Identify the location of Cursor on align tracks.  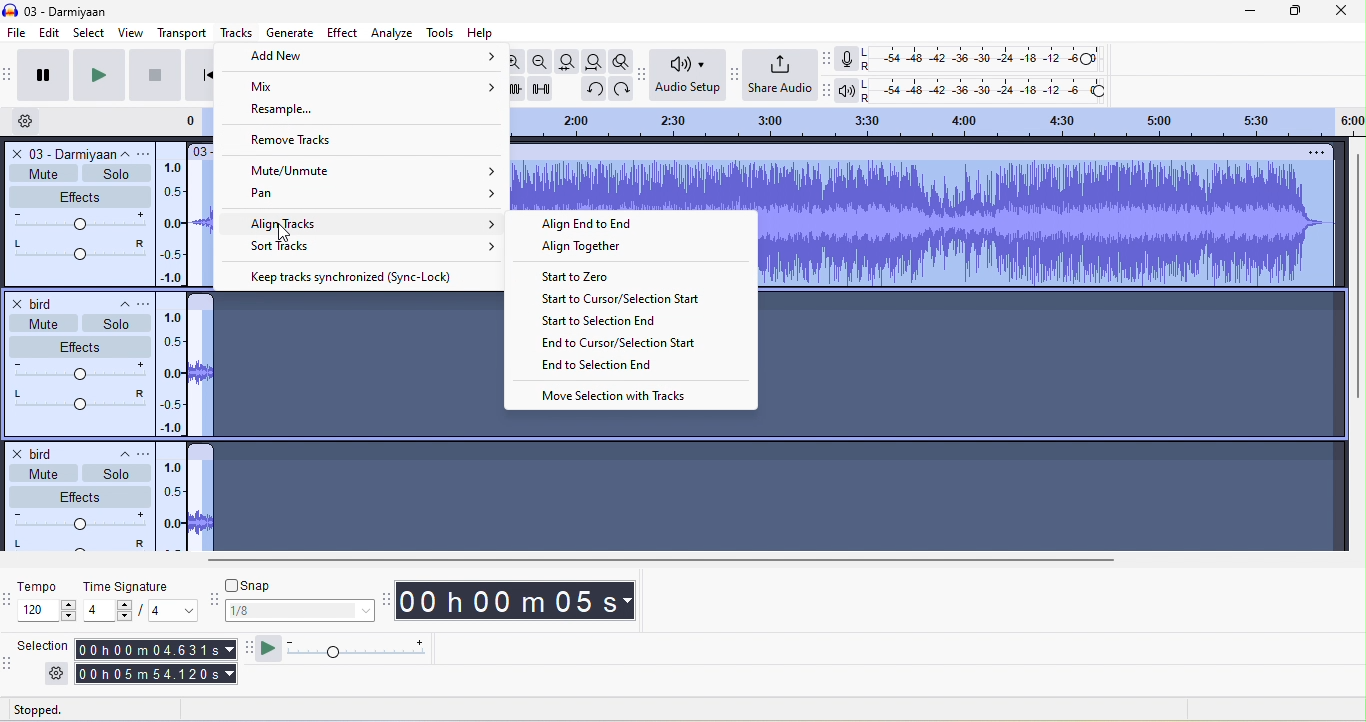
(373, 223).